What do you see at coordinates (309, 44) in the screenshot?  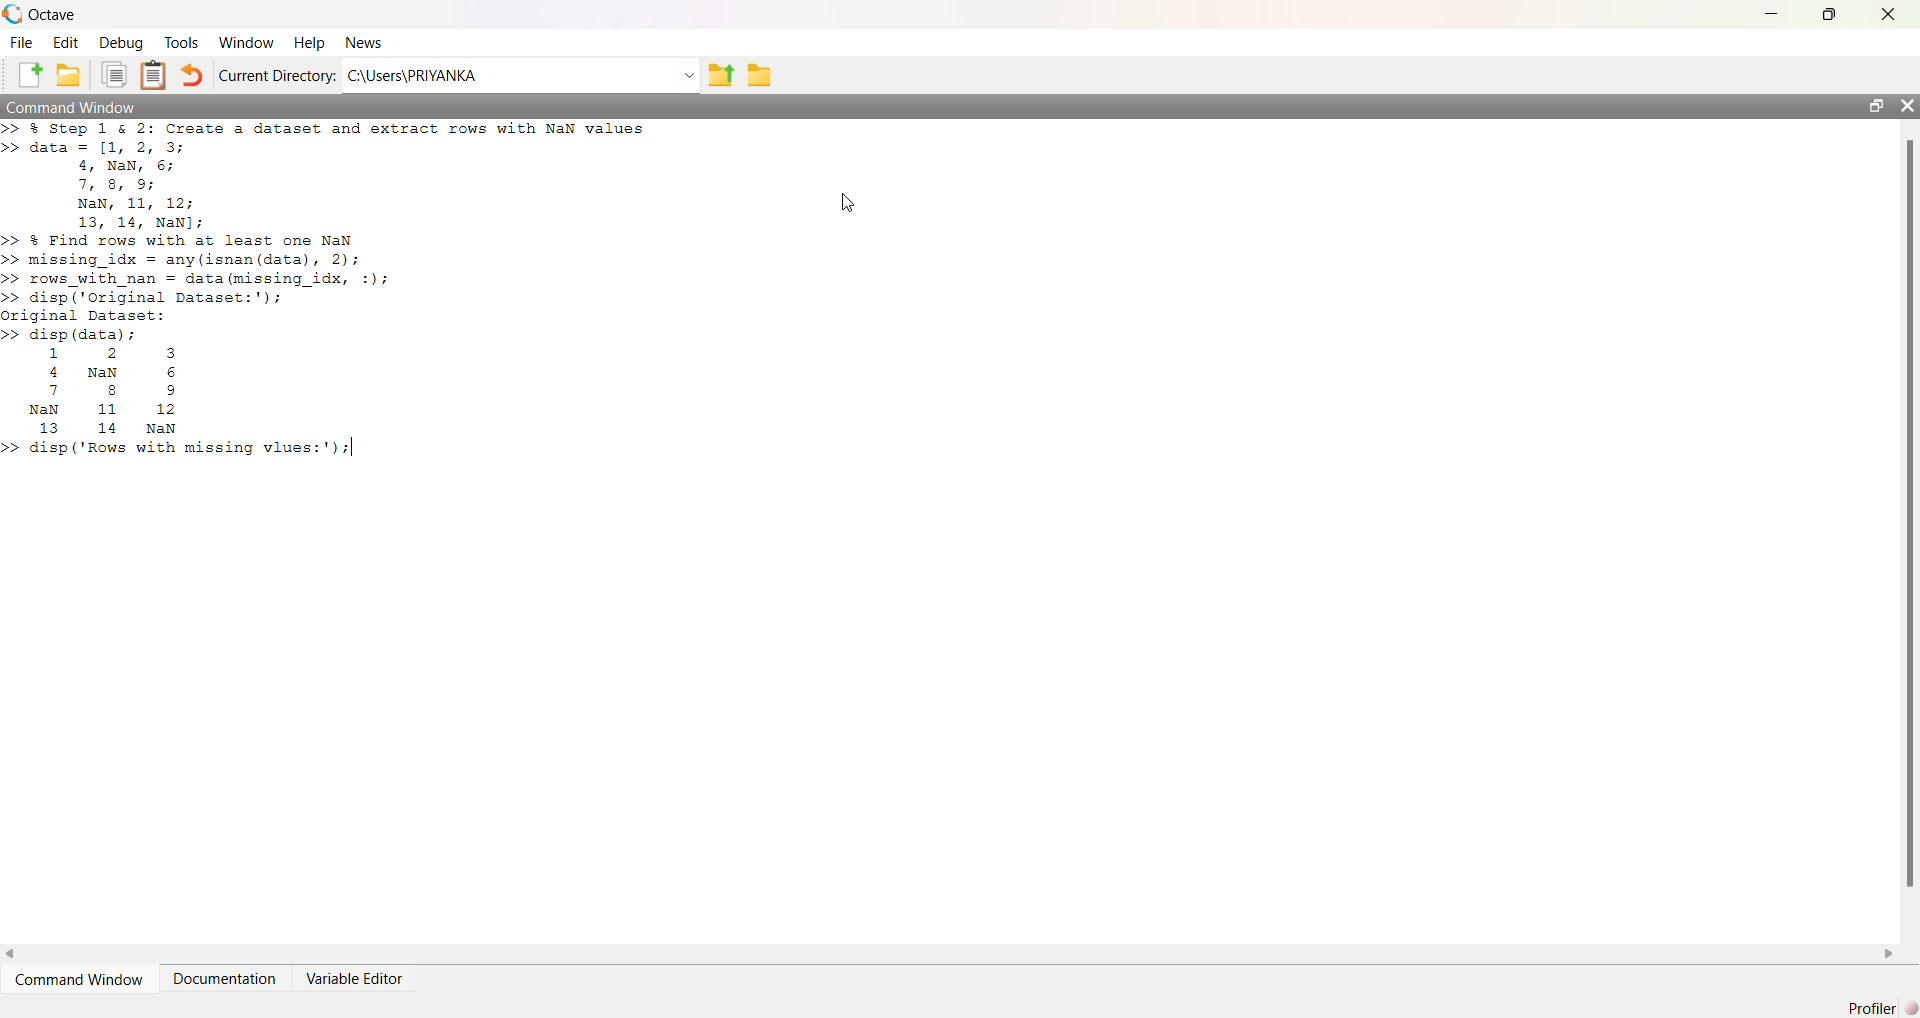 I see `Help` at bounding box center [309, 44].